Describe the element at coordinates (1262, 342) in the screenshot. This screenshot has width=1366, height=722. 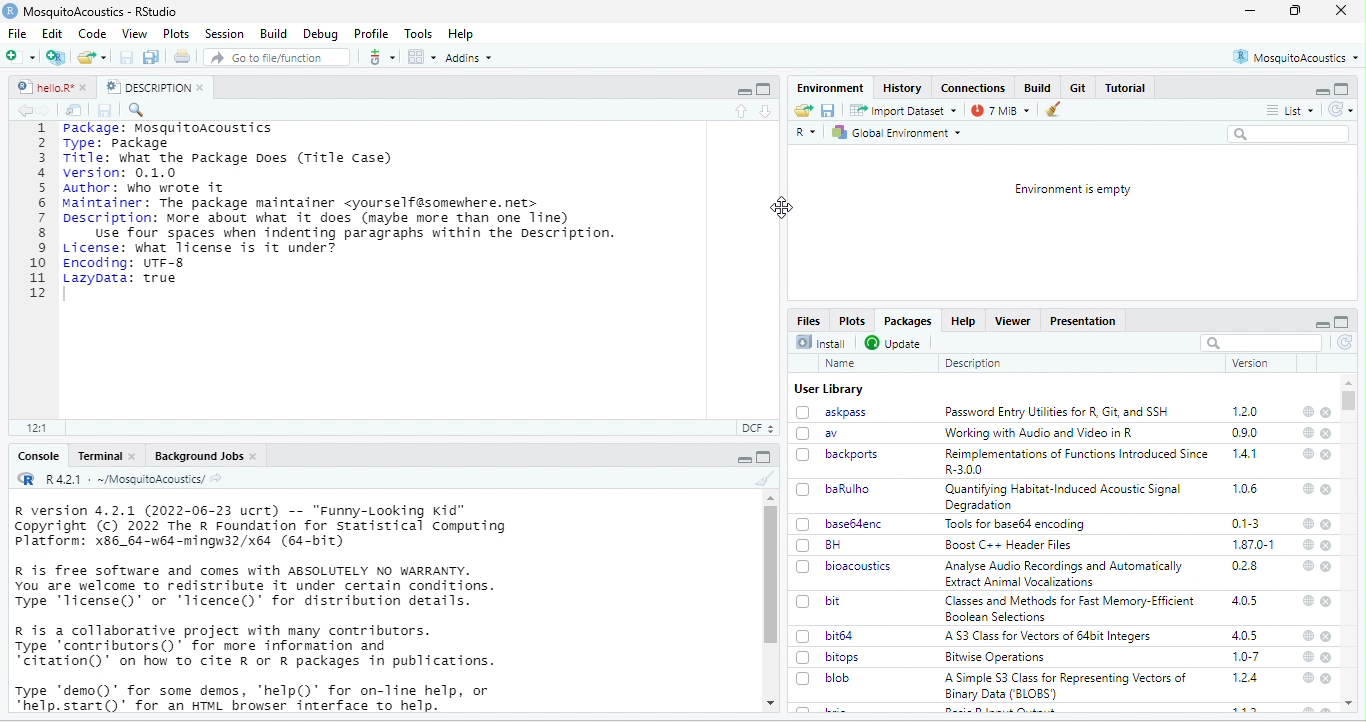
I see `search bar` at that location.